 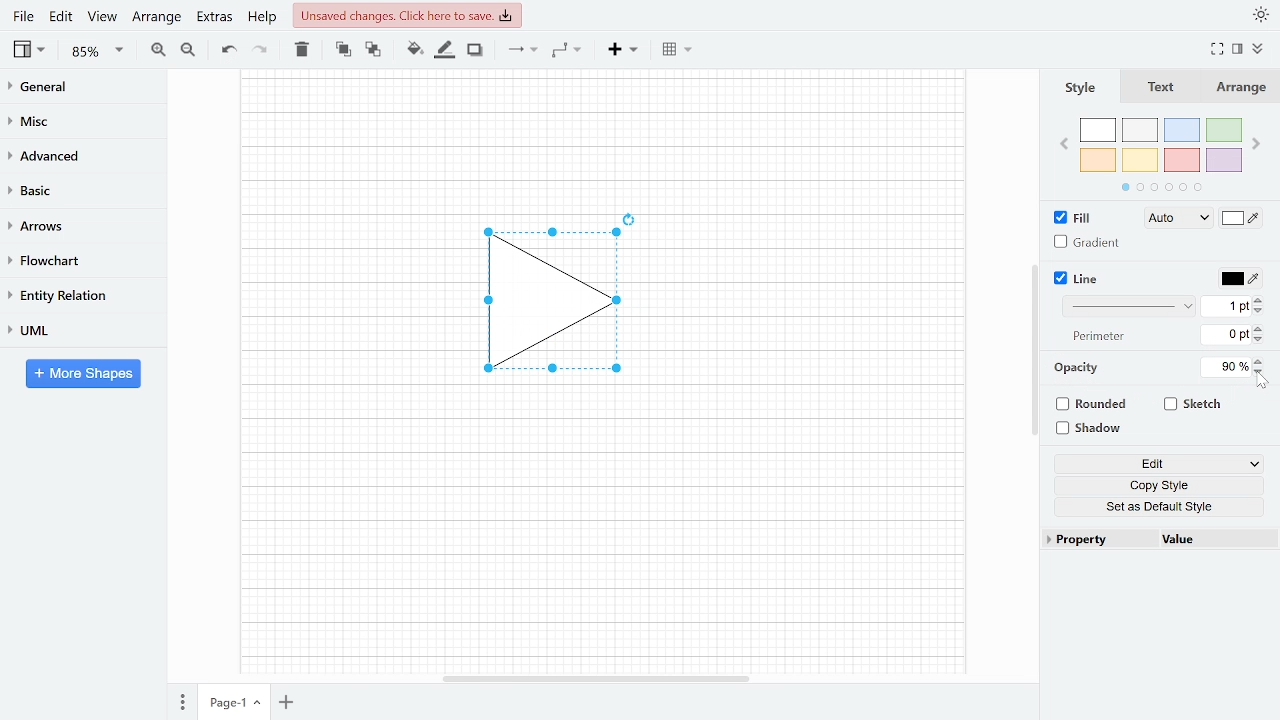 I want to click on Entity relation, so click(x=75, y=295).